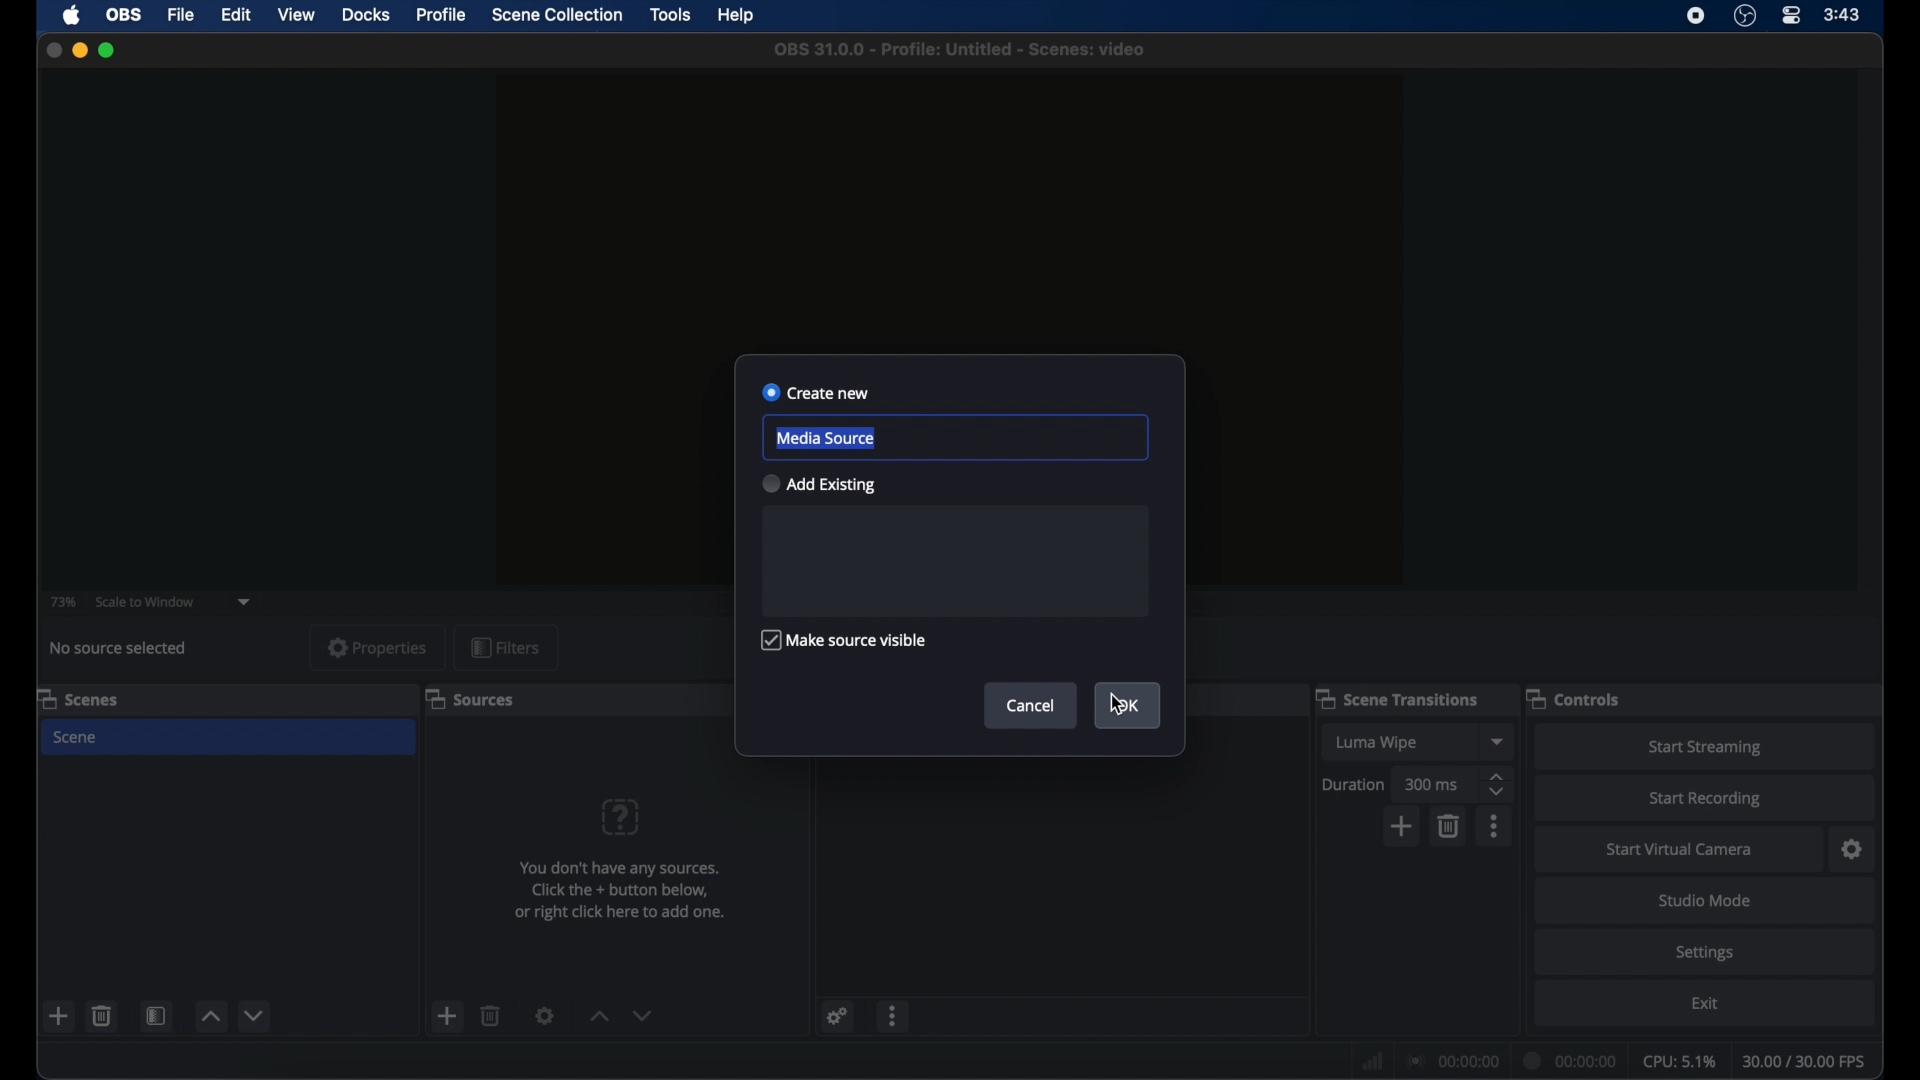  Describe the element at coordinates (109, 50) in the screenshot. I see `maximize` at that location.